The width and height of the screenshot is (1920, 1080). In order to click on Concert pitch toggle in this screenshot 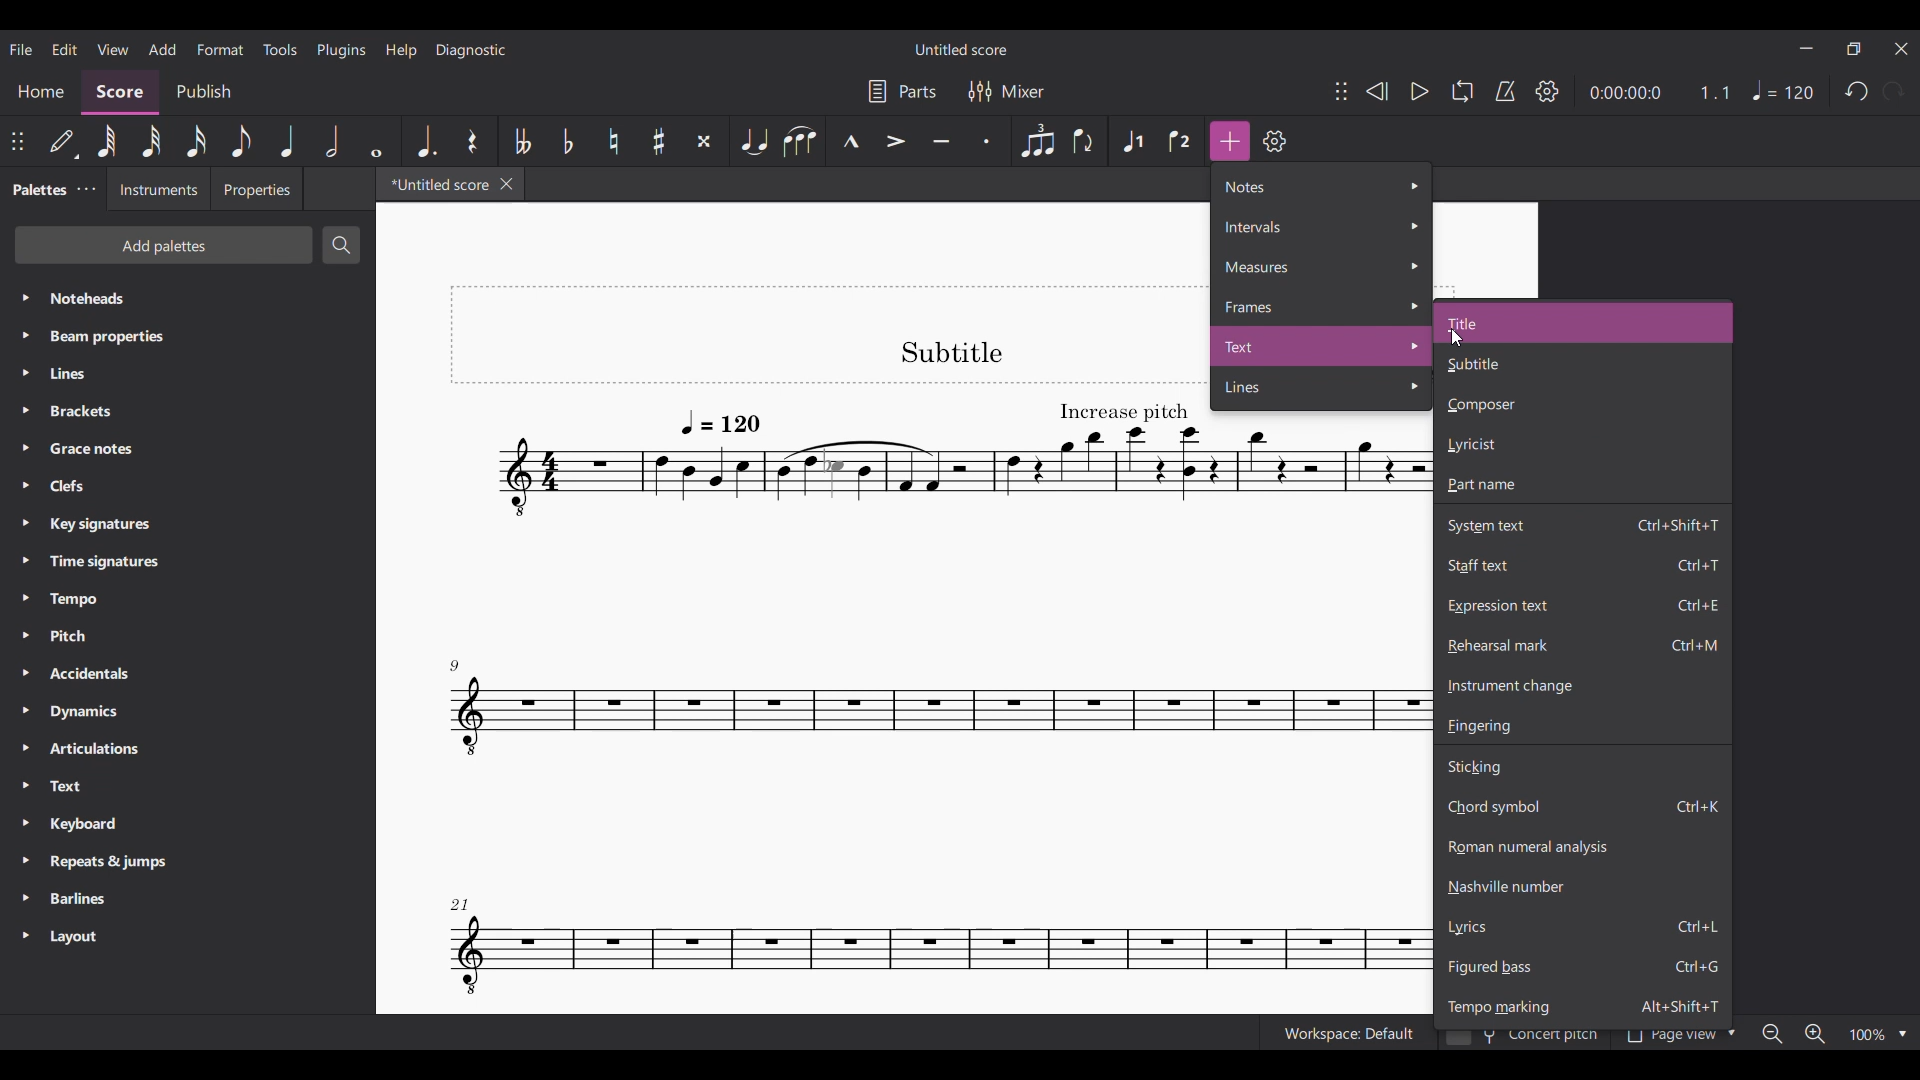, I will do `click(1523, 1040)`.